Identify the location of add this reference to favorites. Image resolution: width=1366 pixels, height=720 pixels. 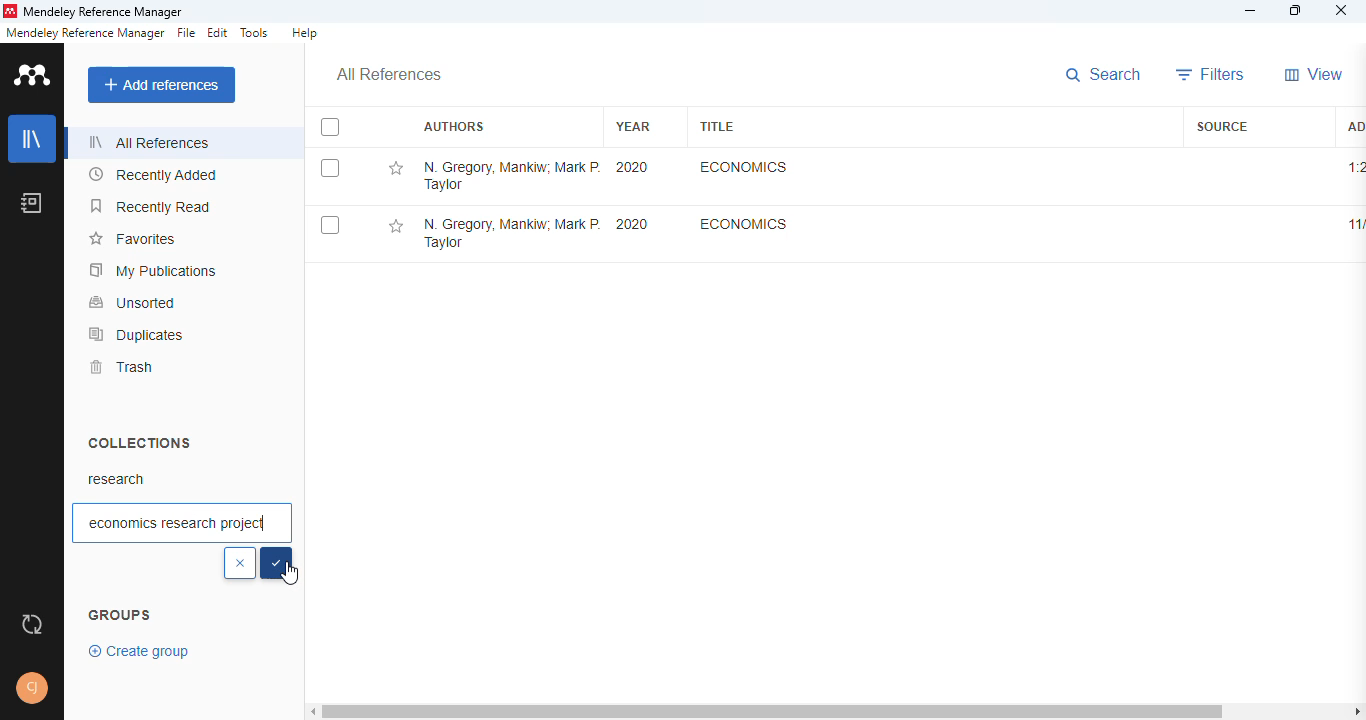
(395, 227).